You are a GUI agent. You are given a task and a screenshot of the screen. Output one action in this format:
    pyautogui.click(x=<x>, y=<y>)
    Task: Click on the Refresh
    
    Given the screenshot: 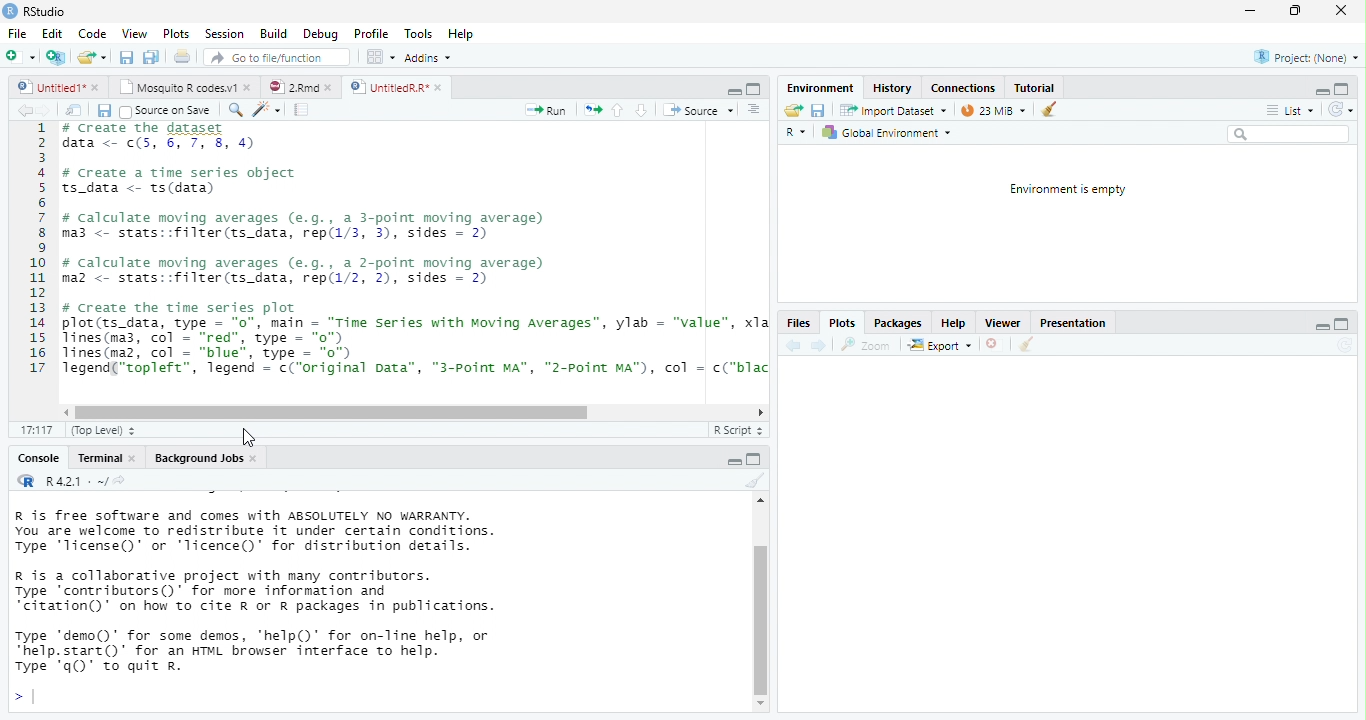 What is the action you would take?
    pyautogui.click(x=1341, y=110)
    